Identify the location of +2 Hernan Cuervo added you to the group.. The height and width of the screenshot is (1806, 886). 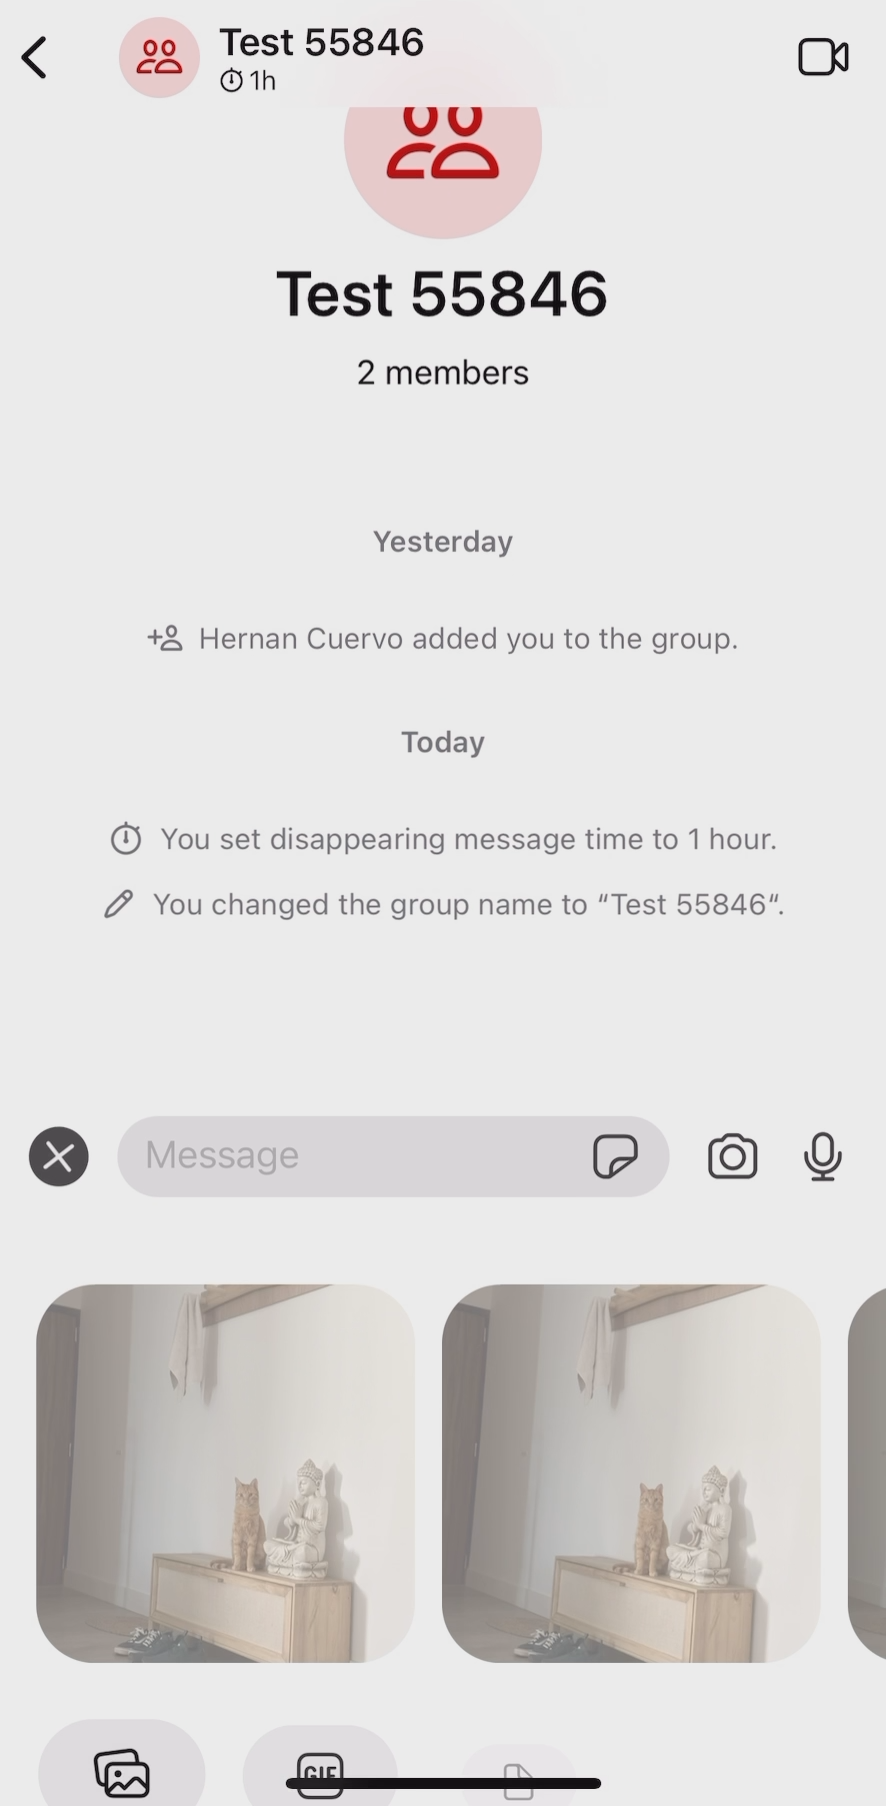
(441, 640).